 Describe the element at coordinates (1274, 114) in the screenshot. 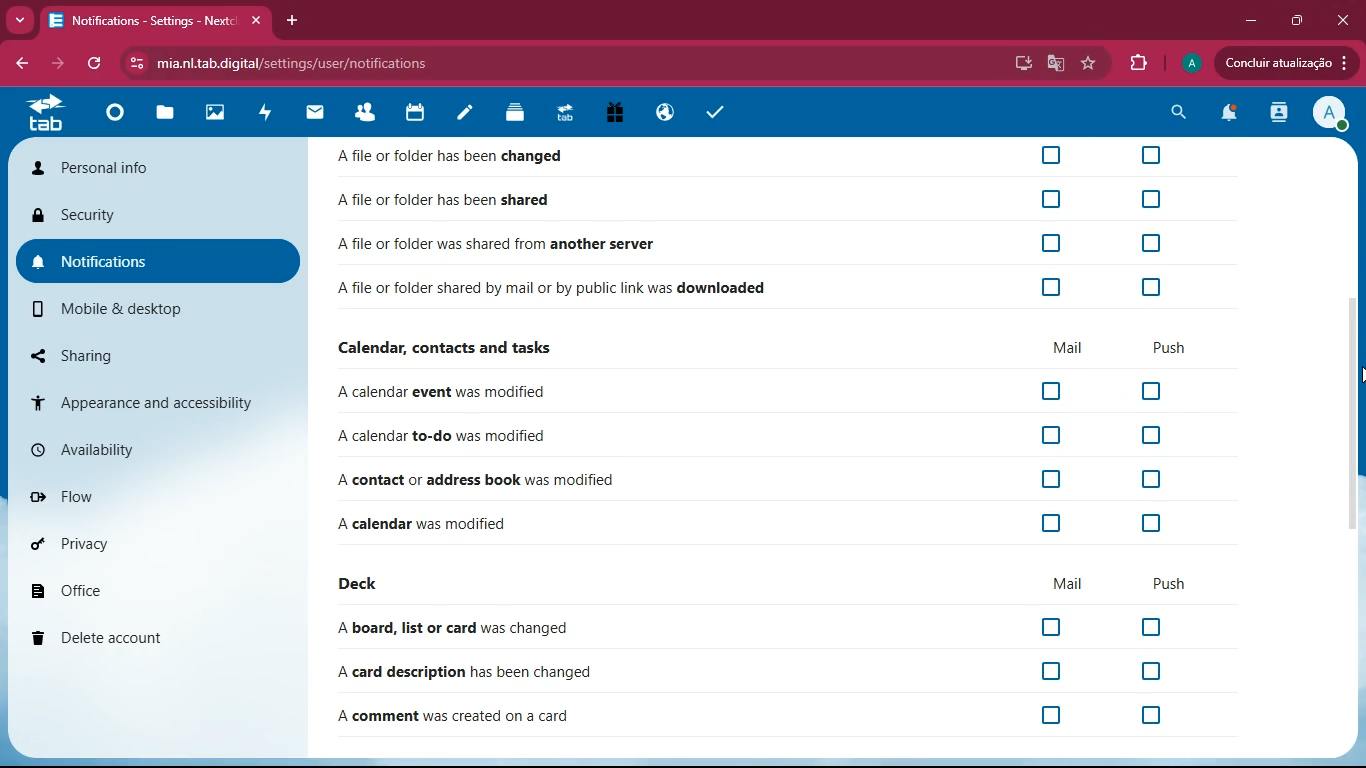

I see `activity` at that location.